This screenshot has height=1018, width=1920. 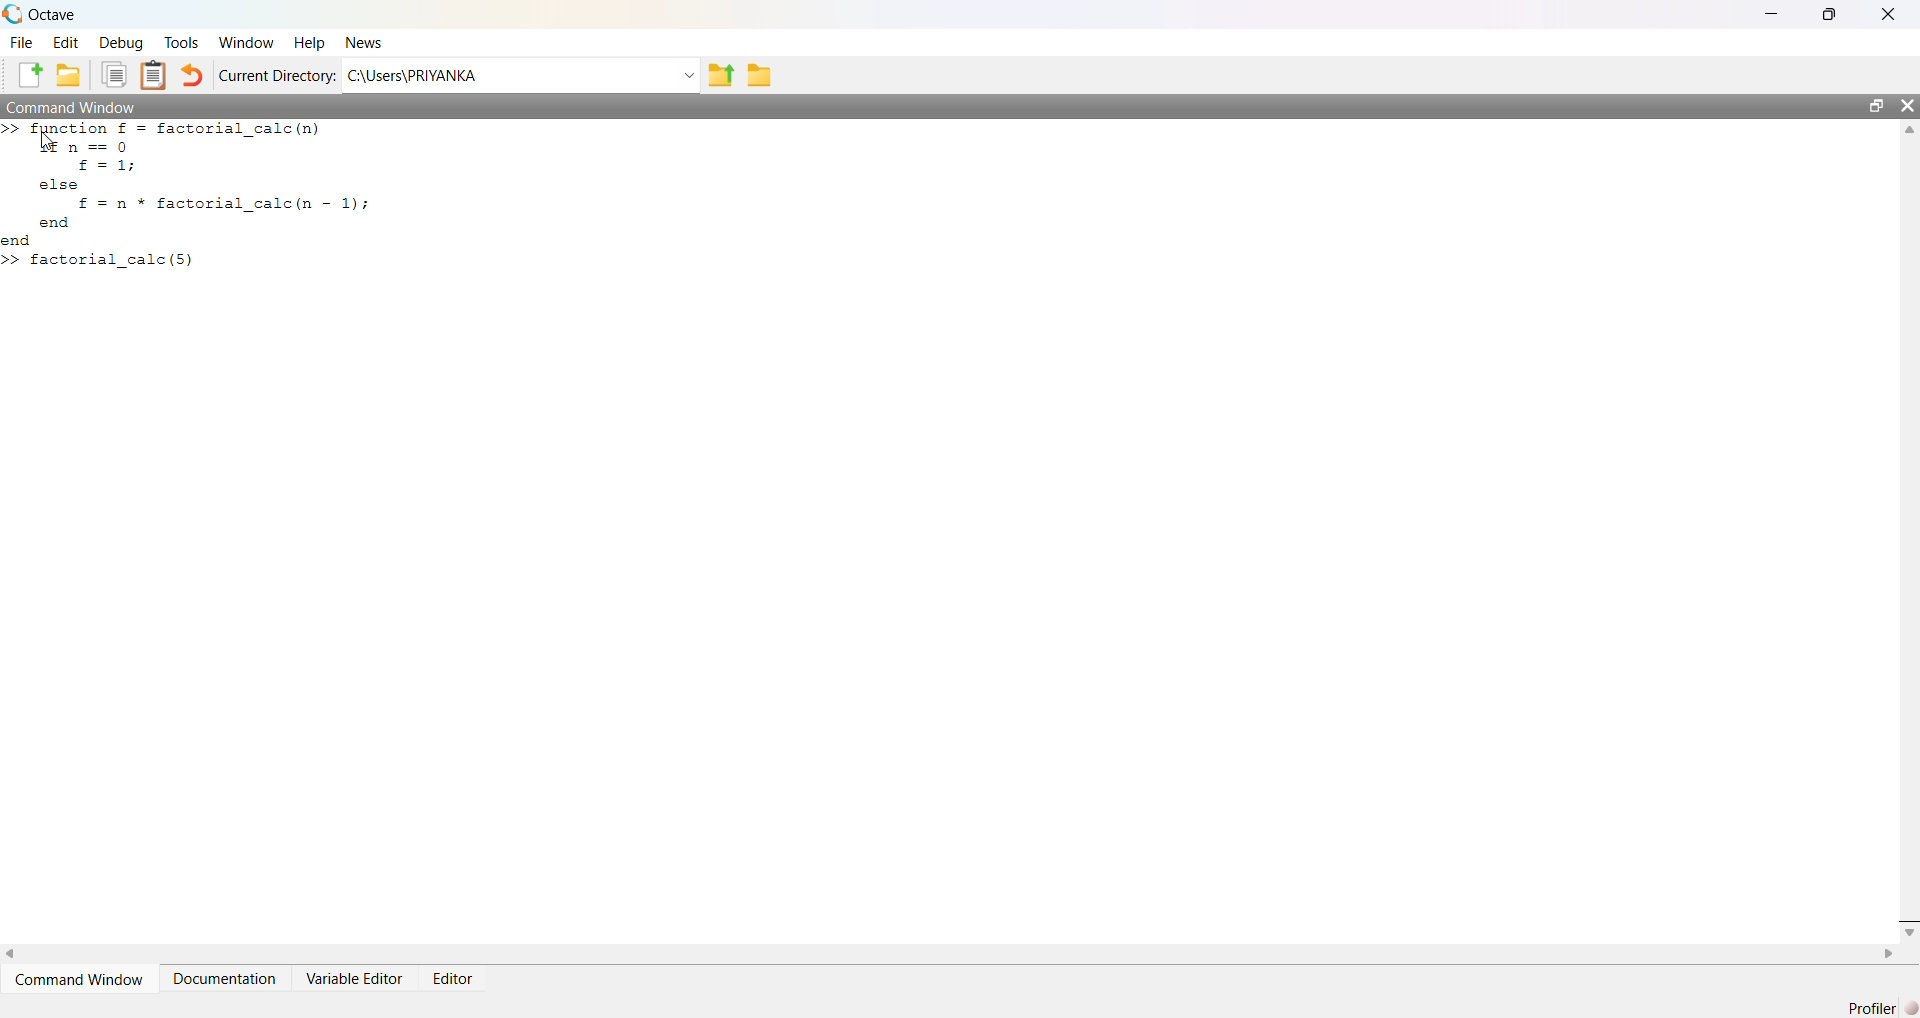 What do you see at coordinates (192, 76) in the screenshot?
I see `undo` at bounding box center [192, 76].